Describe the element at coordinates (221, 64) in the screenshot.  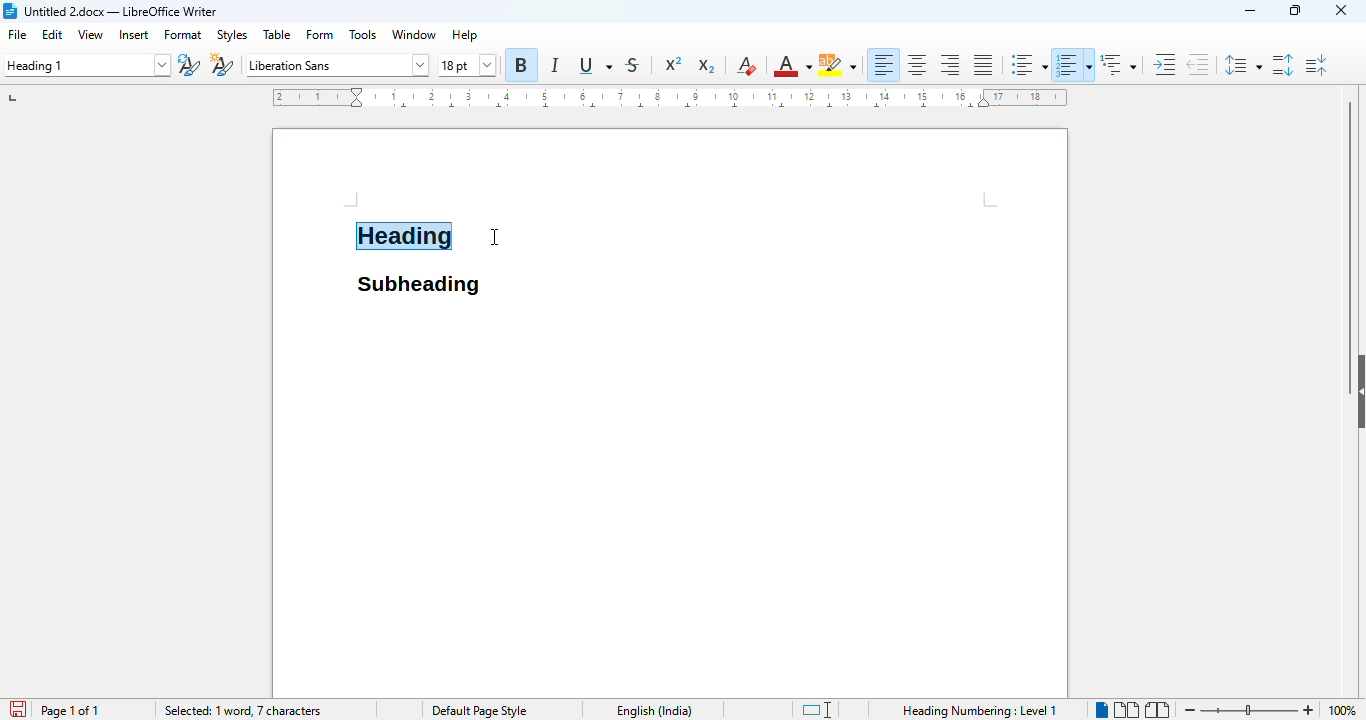
I see `new style from selection` at that location.